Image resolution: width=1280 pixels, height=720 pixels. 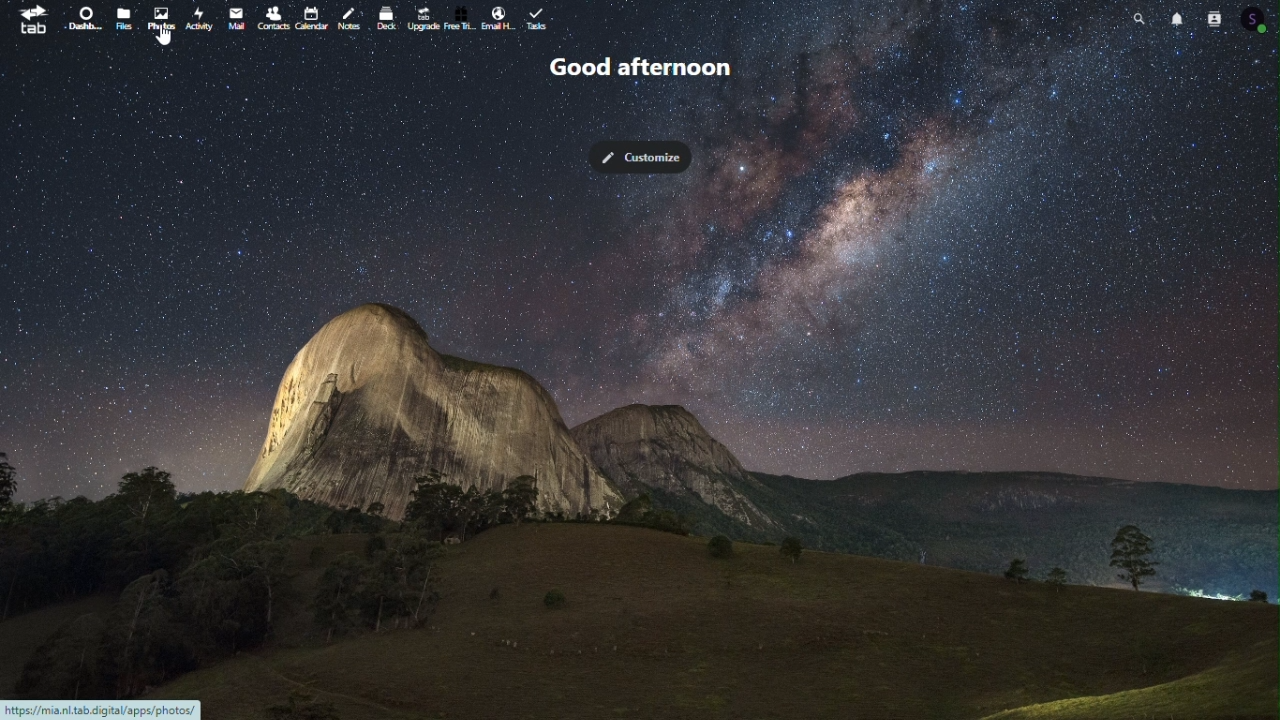 I want to click on Dashboard, so click(x=80, y=17).